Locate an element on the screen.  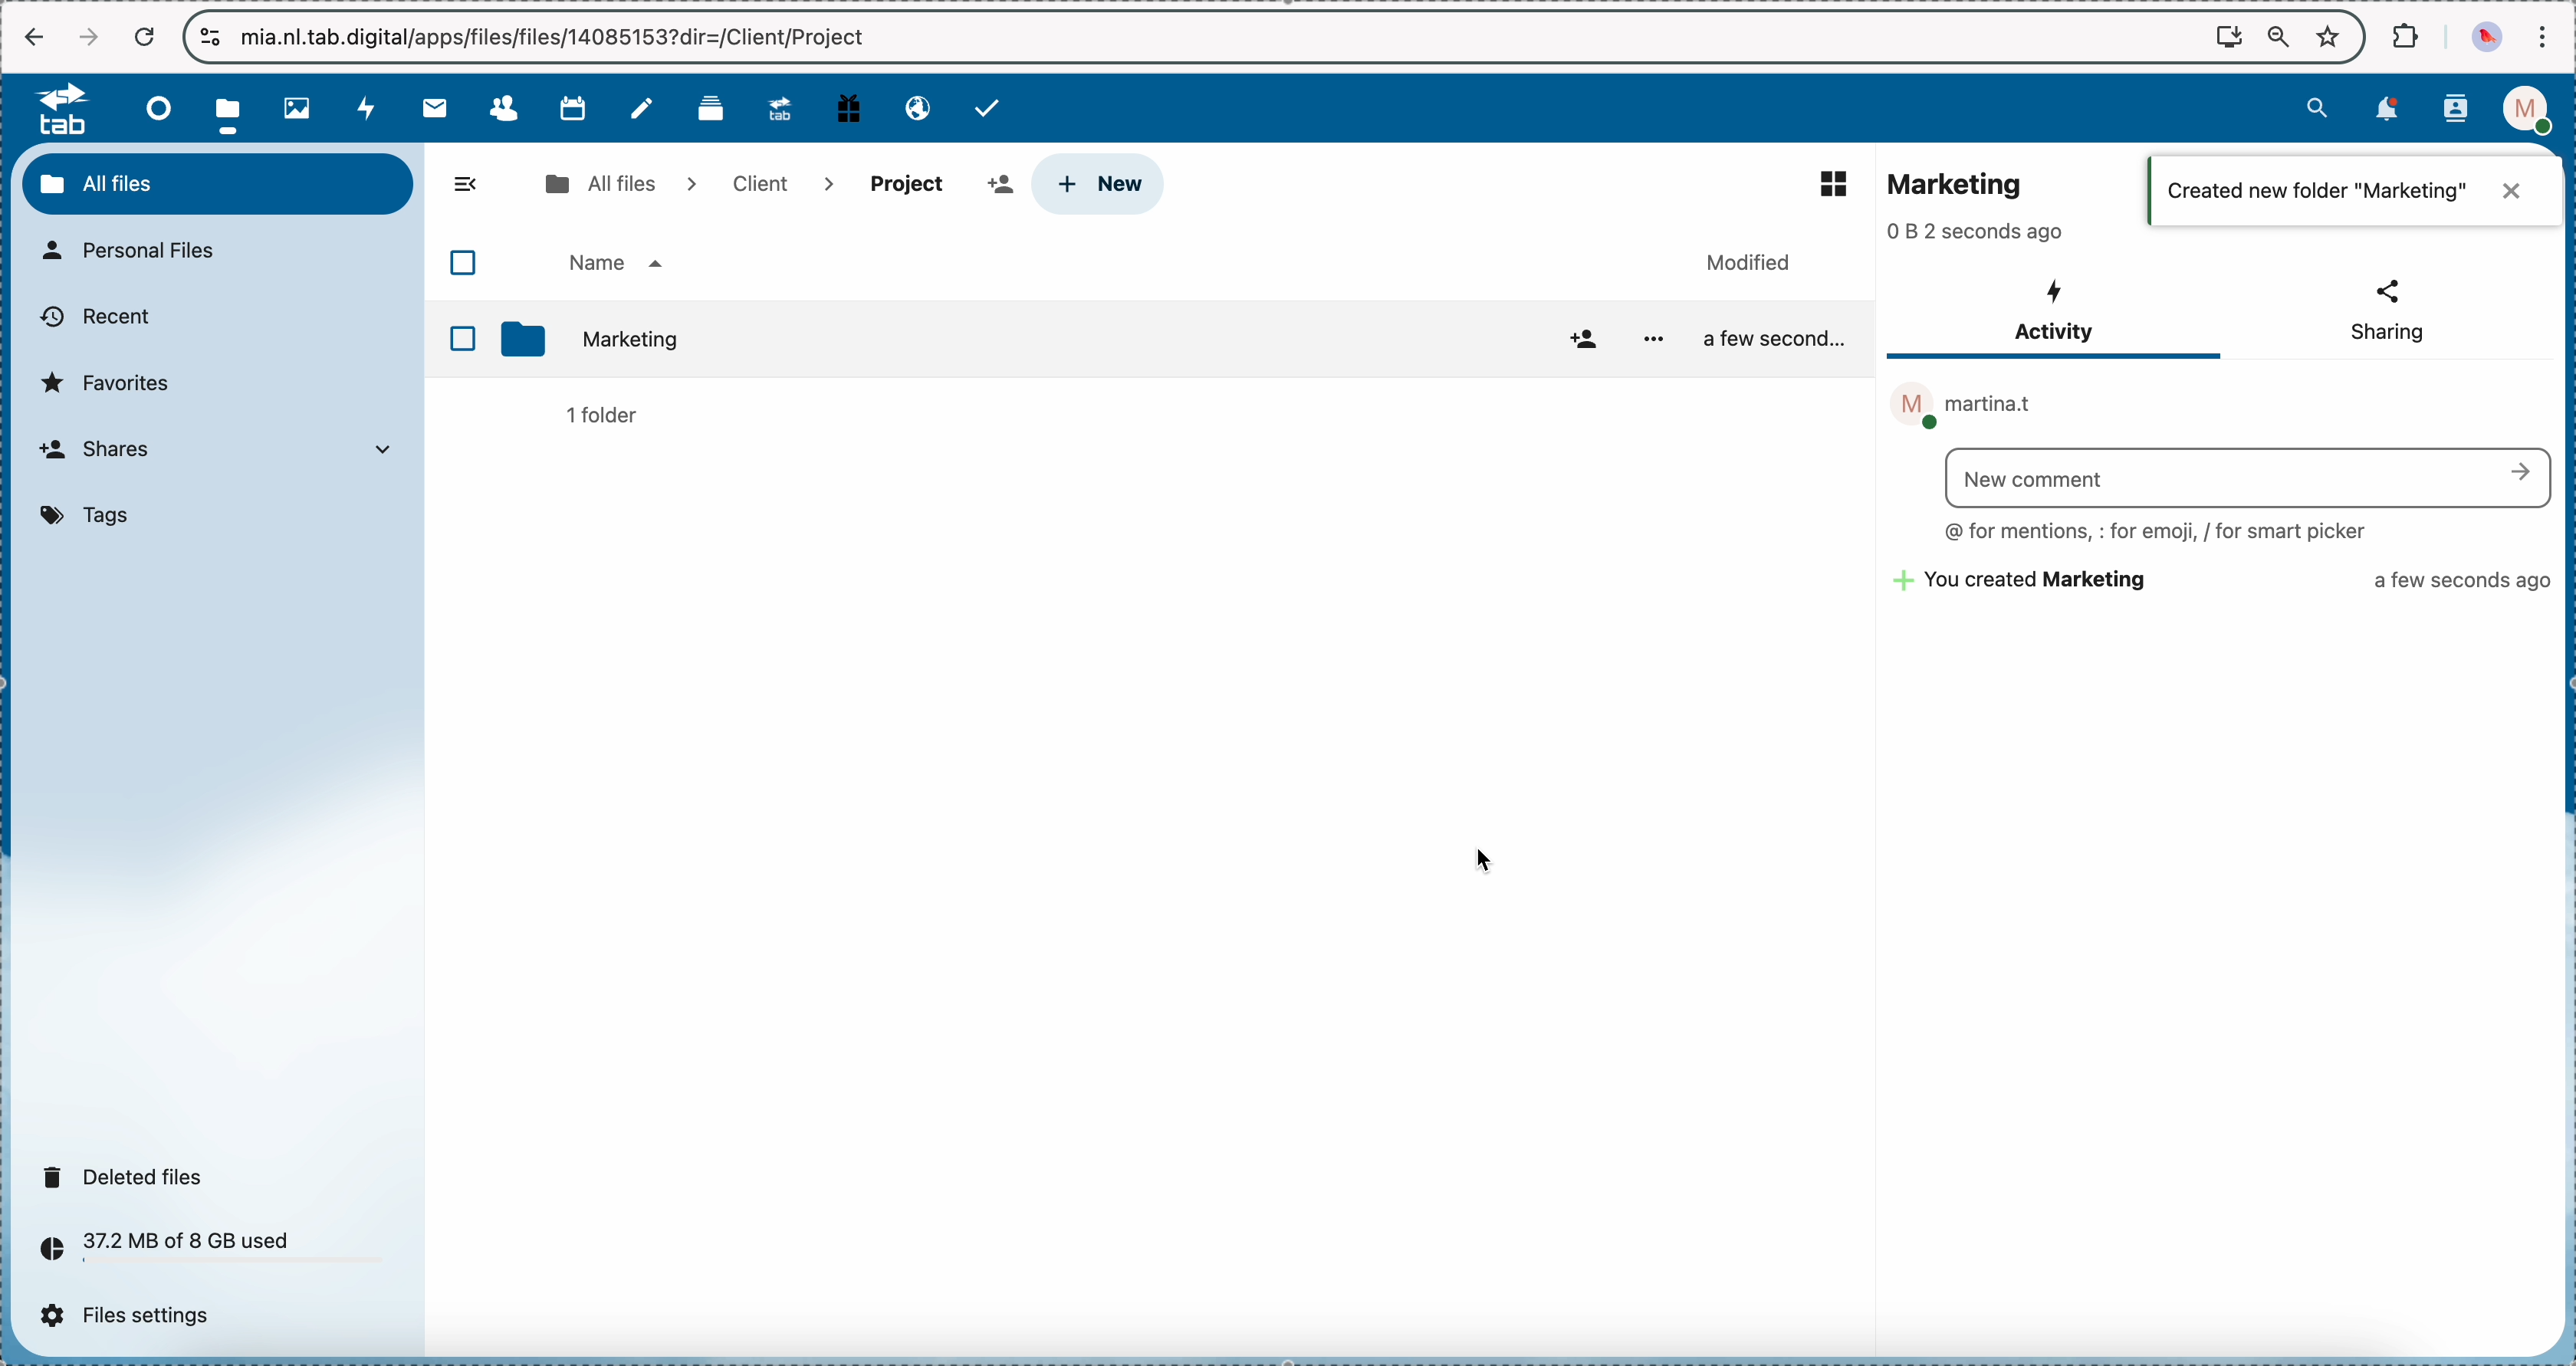
contacts is located at coordinates (503, 109).